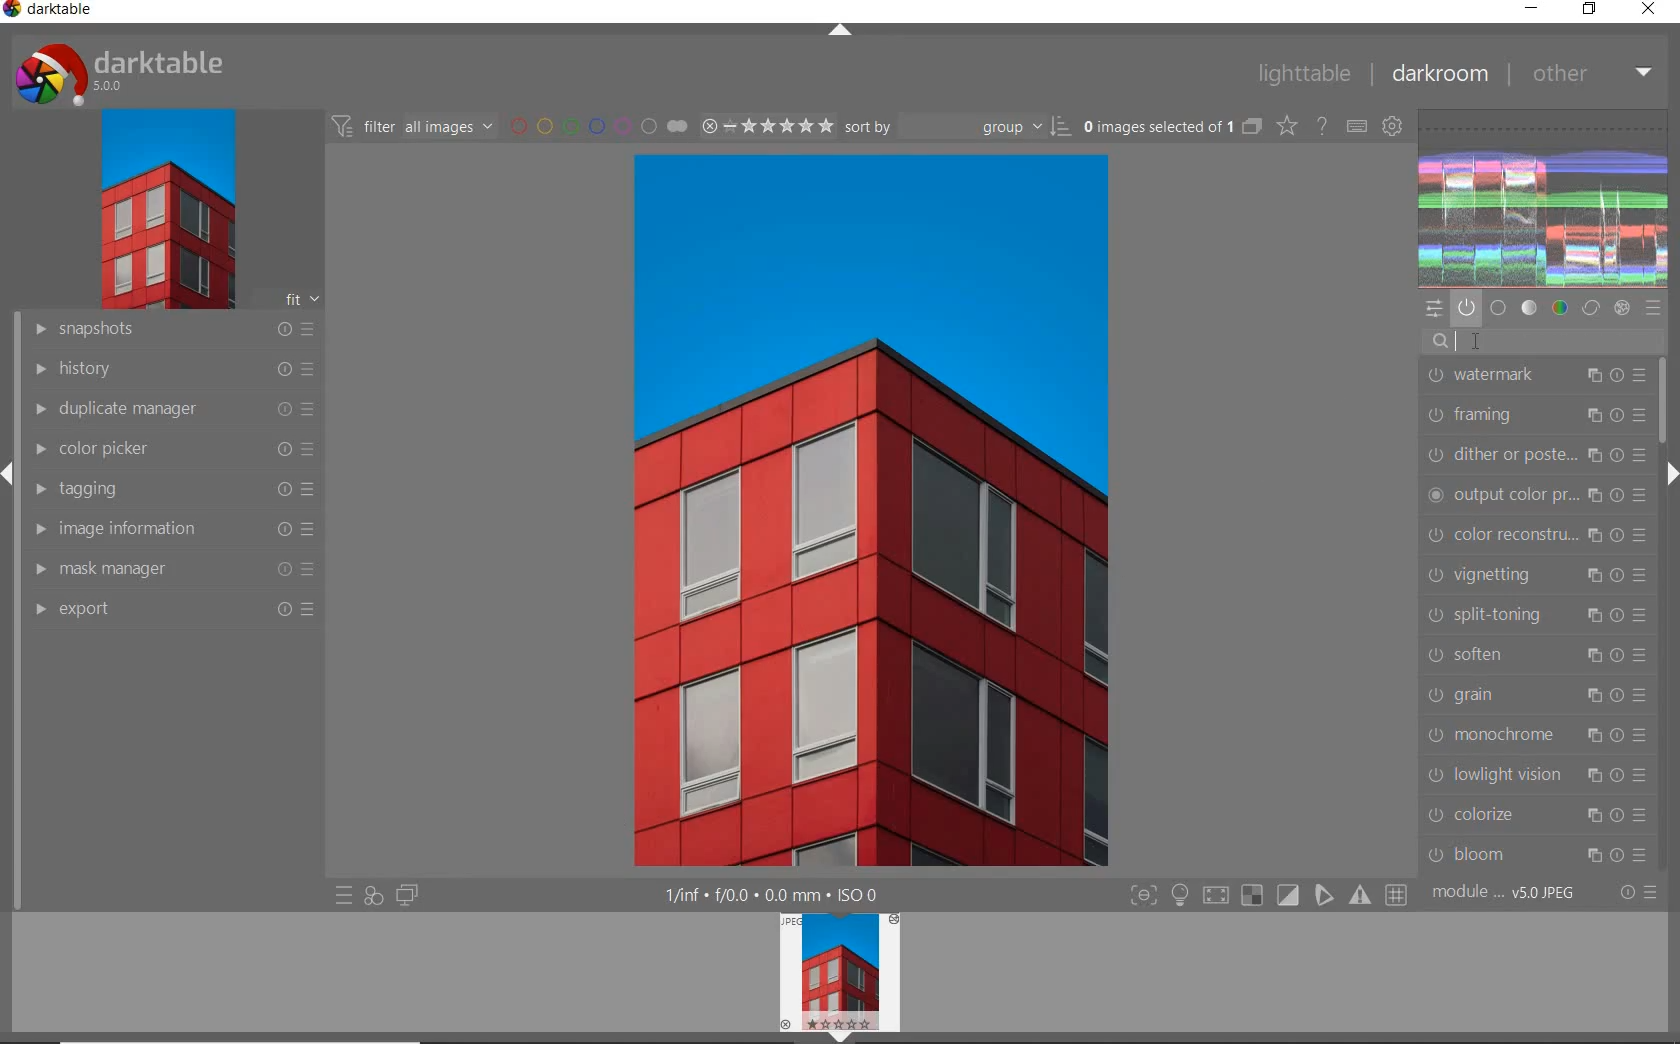  Describe the element at coordinates (1537, 417) in the screenshot. I see `framing` at that location.